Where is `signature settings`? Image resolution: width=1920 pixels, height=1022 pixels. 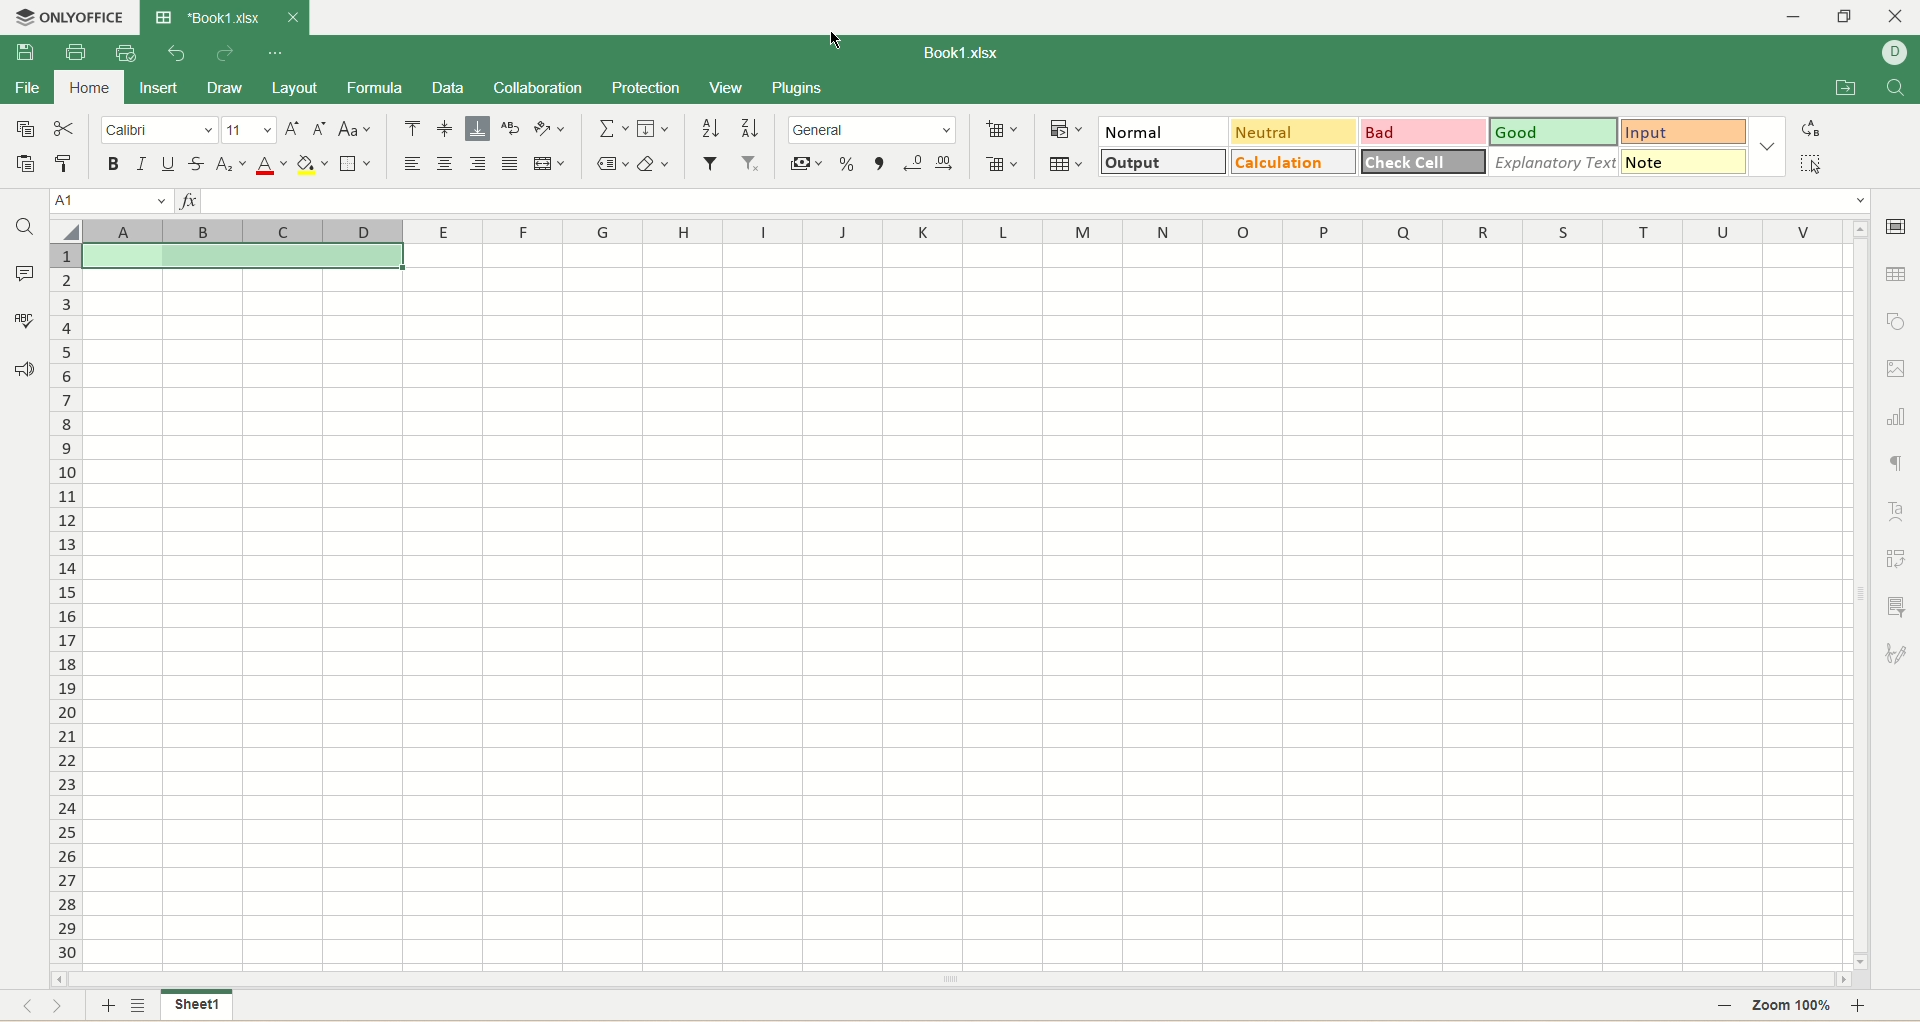 signature settings is located at coordinates (1898, 652).